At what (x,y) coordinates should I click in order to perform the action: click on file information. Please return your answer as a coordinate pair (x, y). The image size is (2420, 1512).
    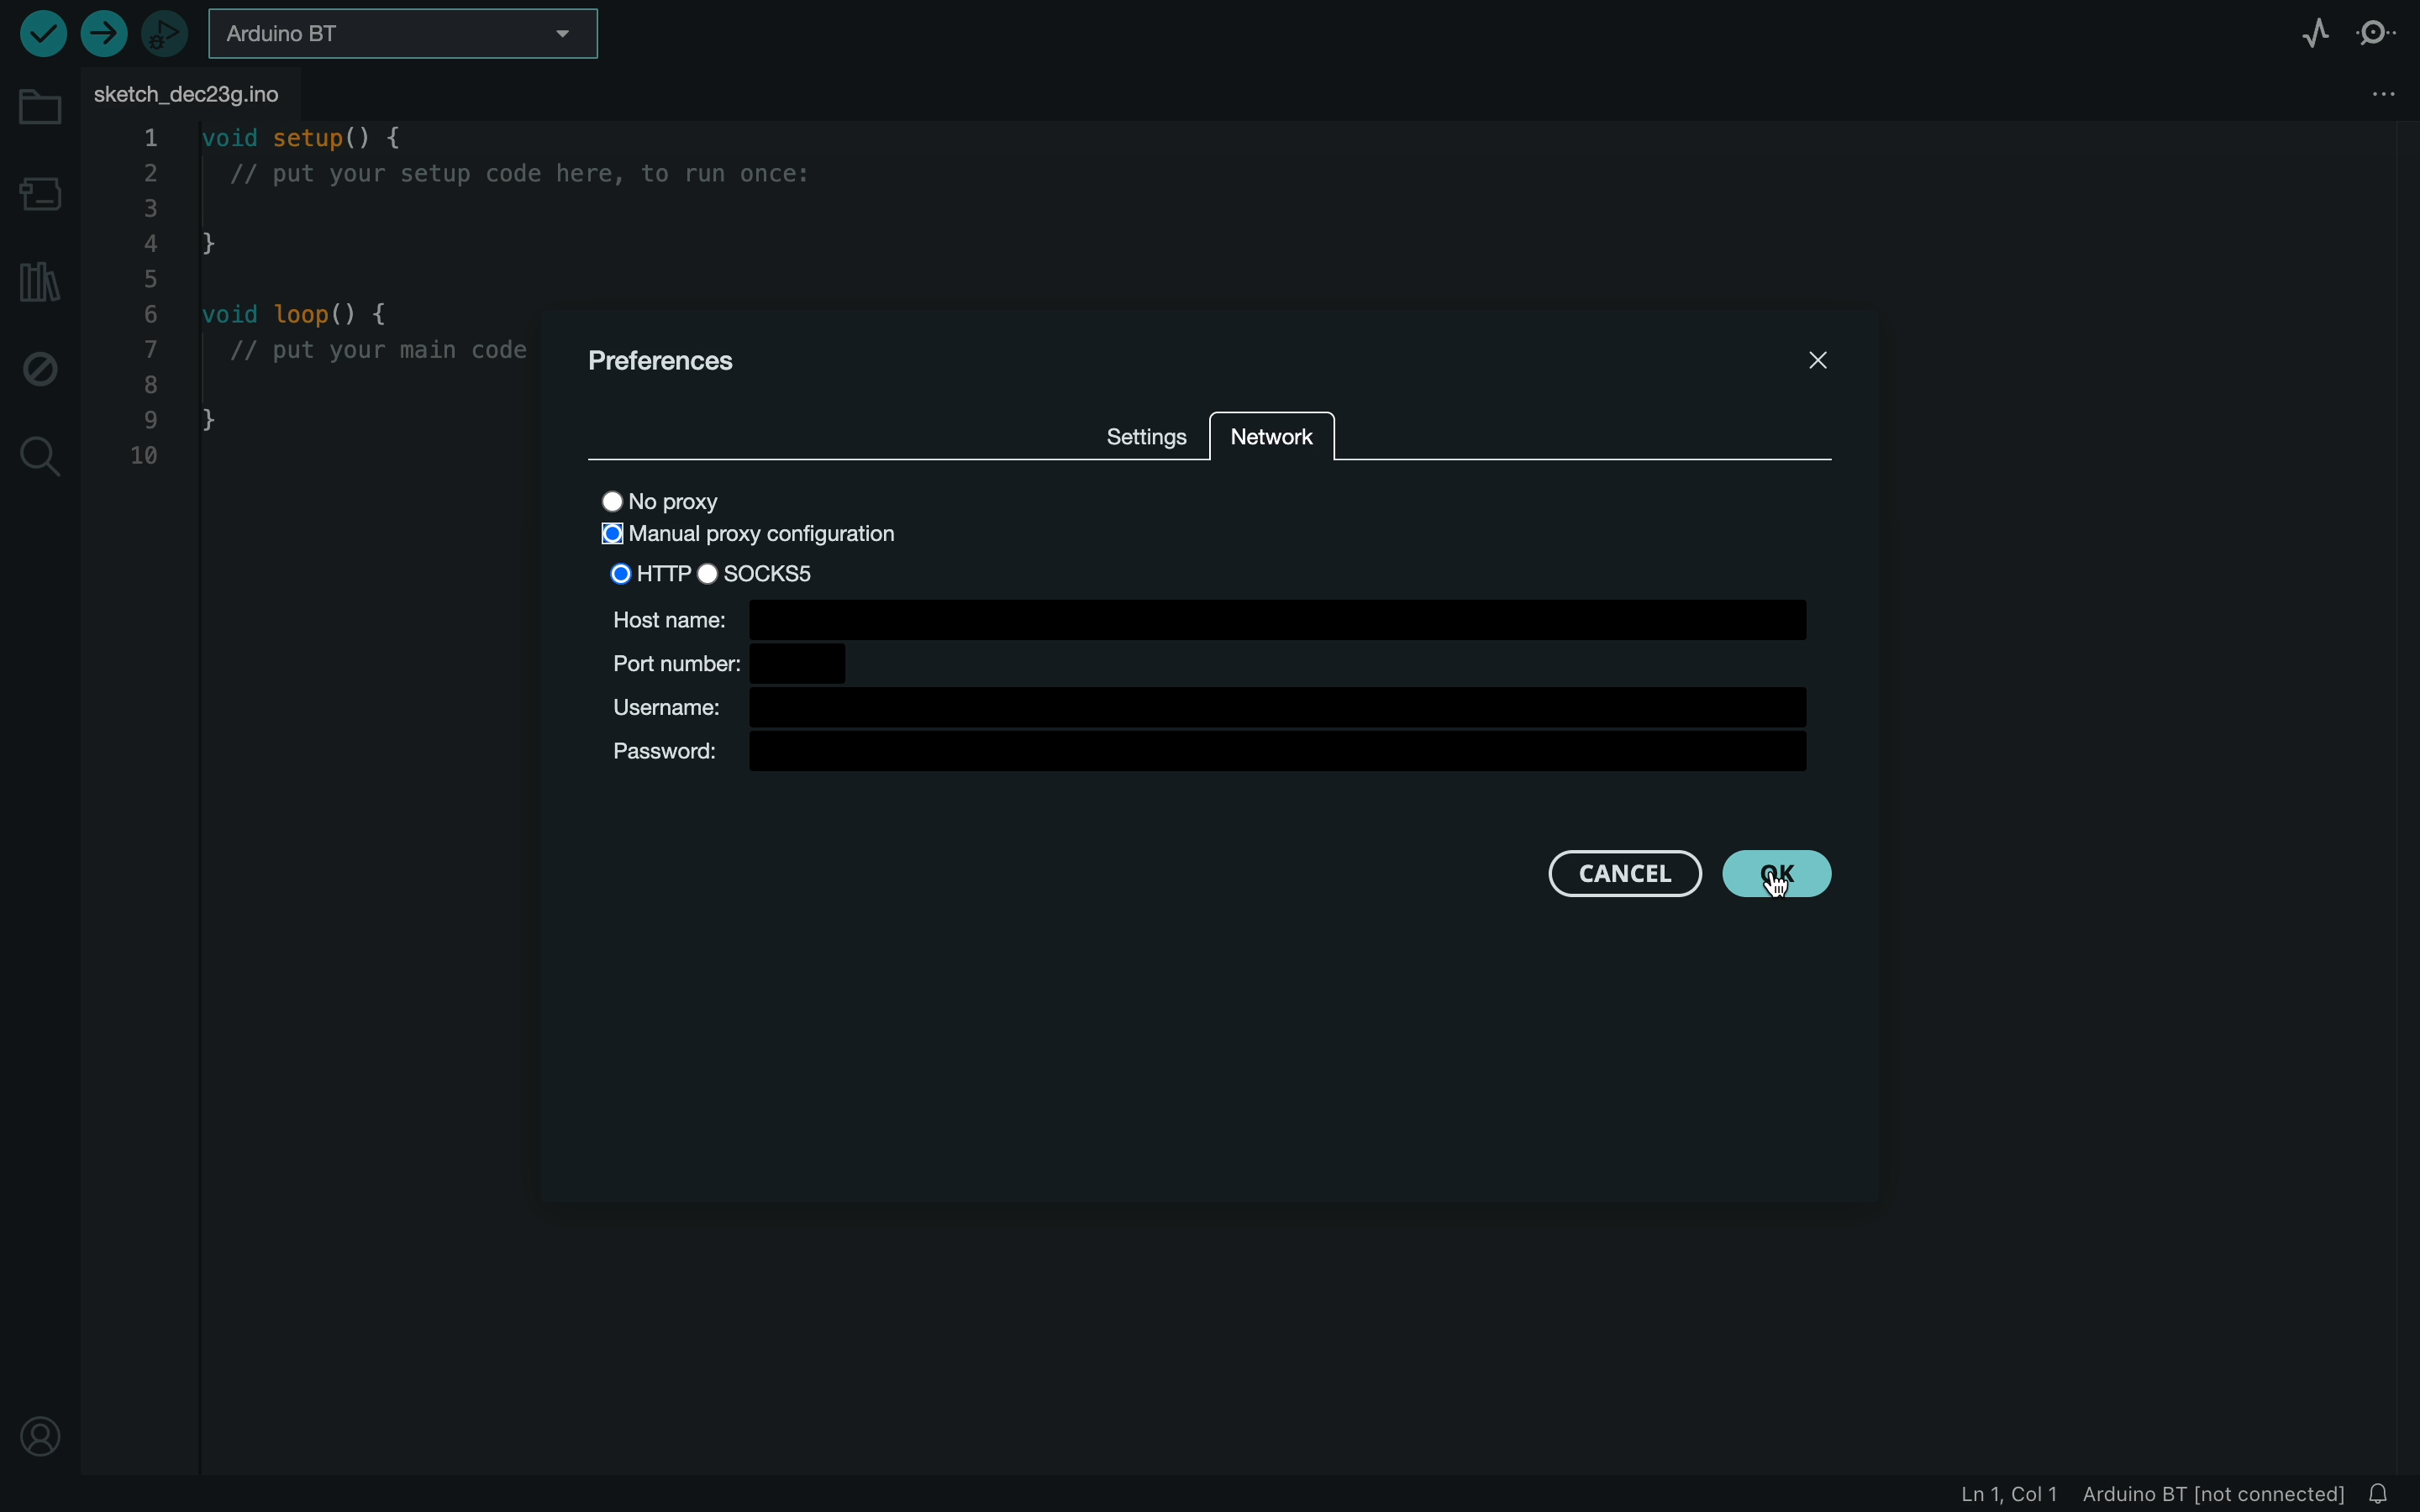
    Looking at the image, I should click on (2145, 1491).